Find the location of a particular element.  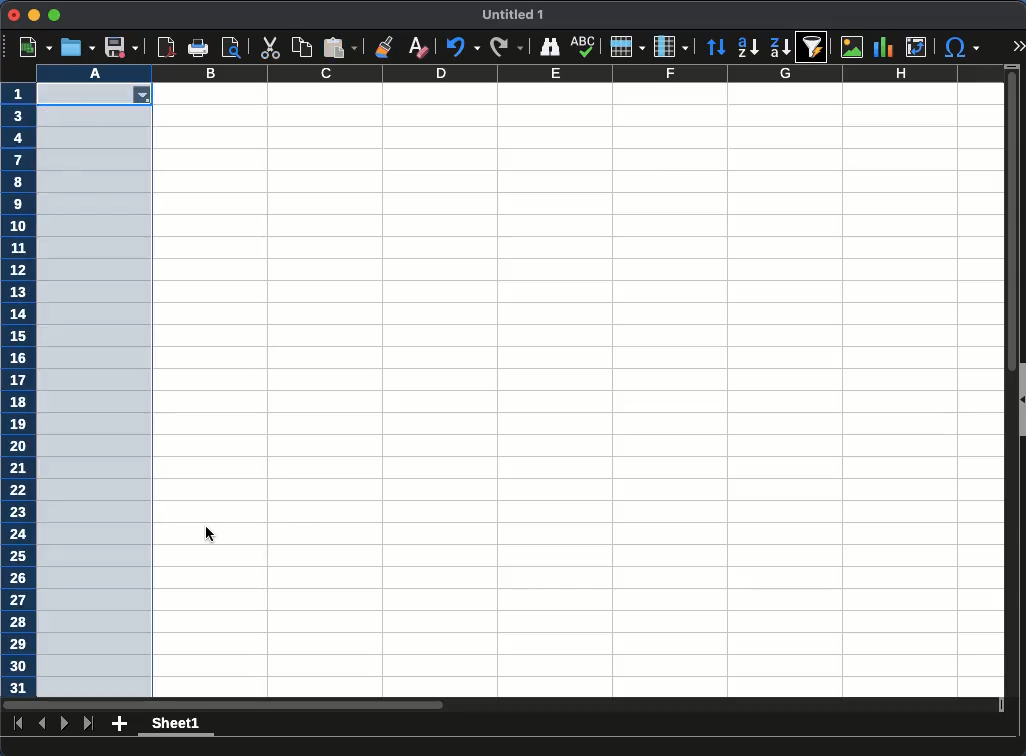

print is located at coordinates (198, 48).